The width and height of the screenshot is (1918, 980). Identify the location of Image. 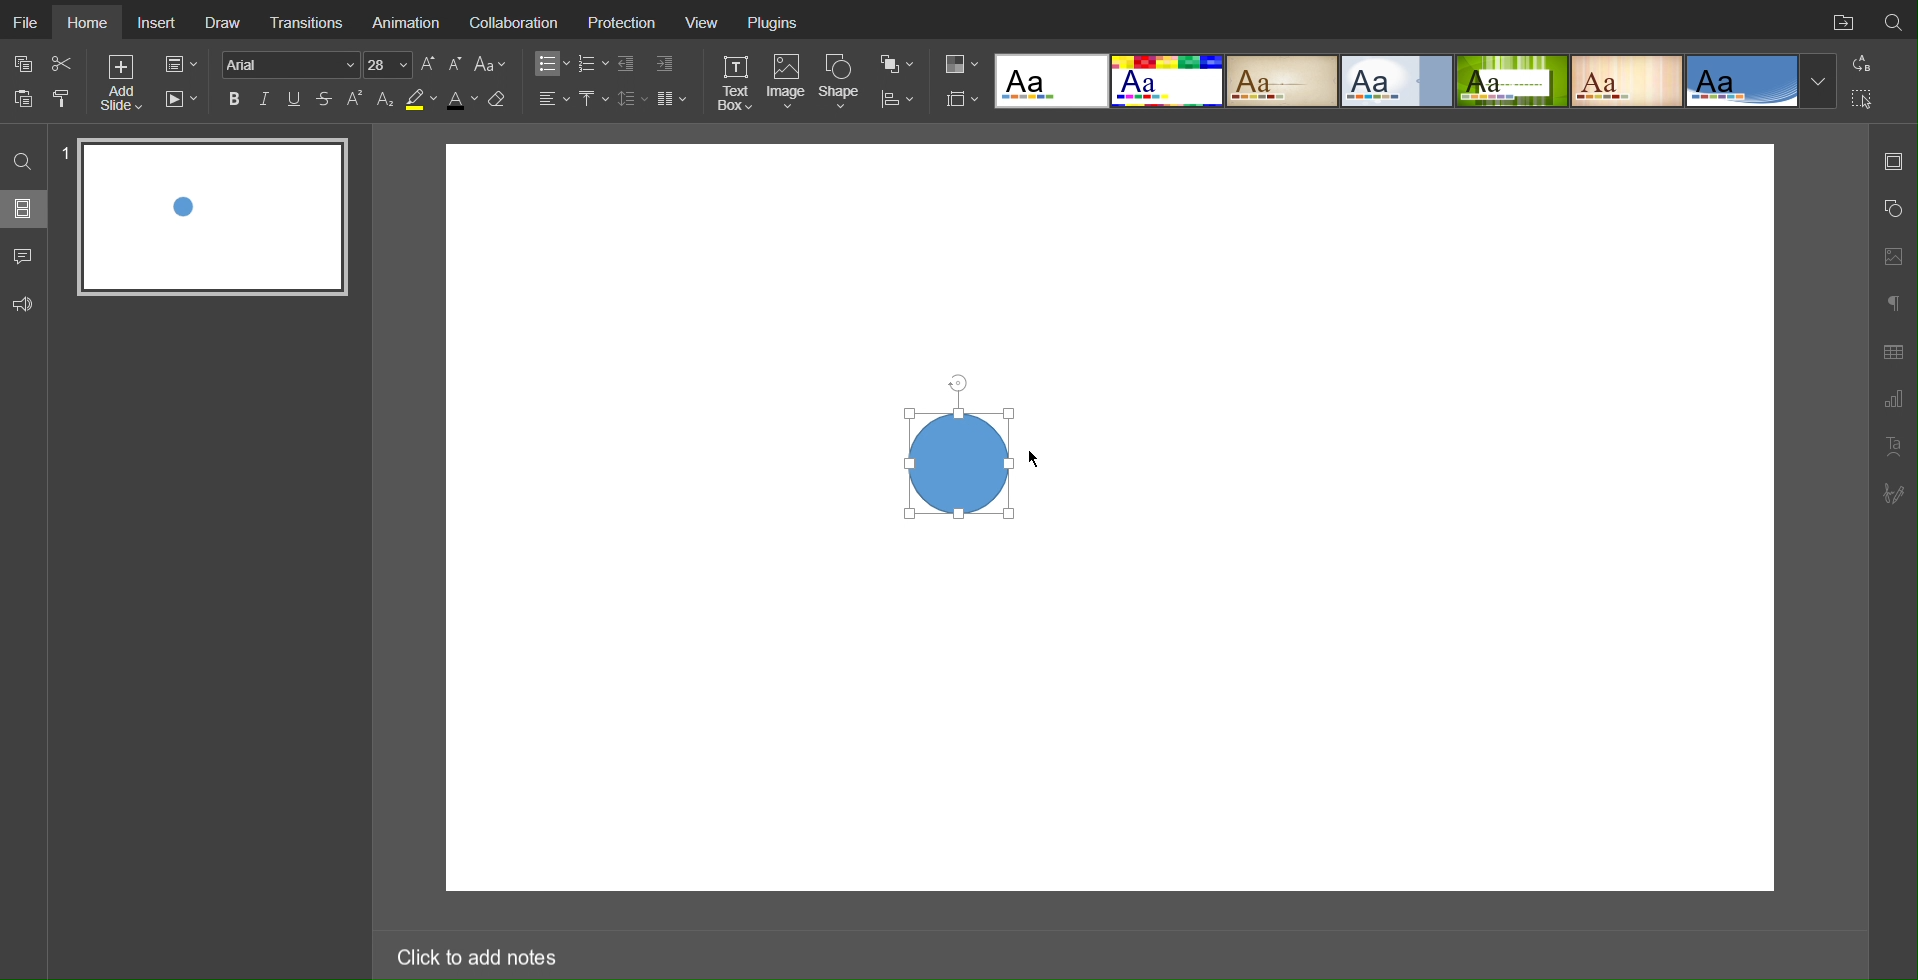
(789, 83).